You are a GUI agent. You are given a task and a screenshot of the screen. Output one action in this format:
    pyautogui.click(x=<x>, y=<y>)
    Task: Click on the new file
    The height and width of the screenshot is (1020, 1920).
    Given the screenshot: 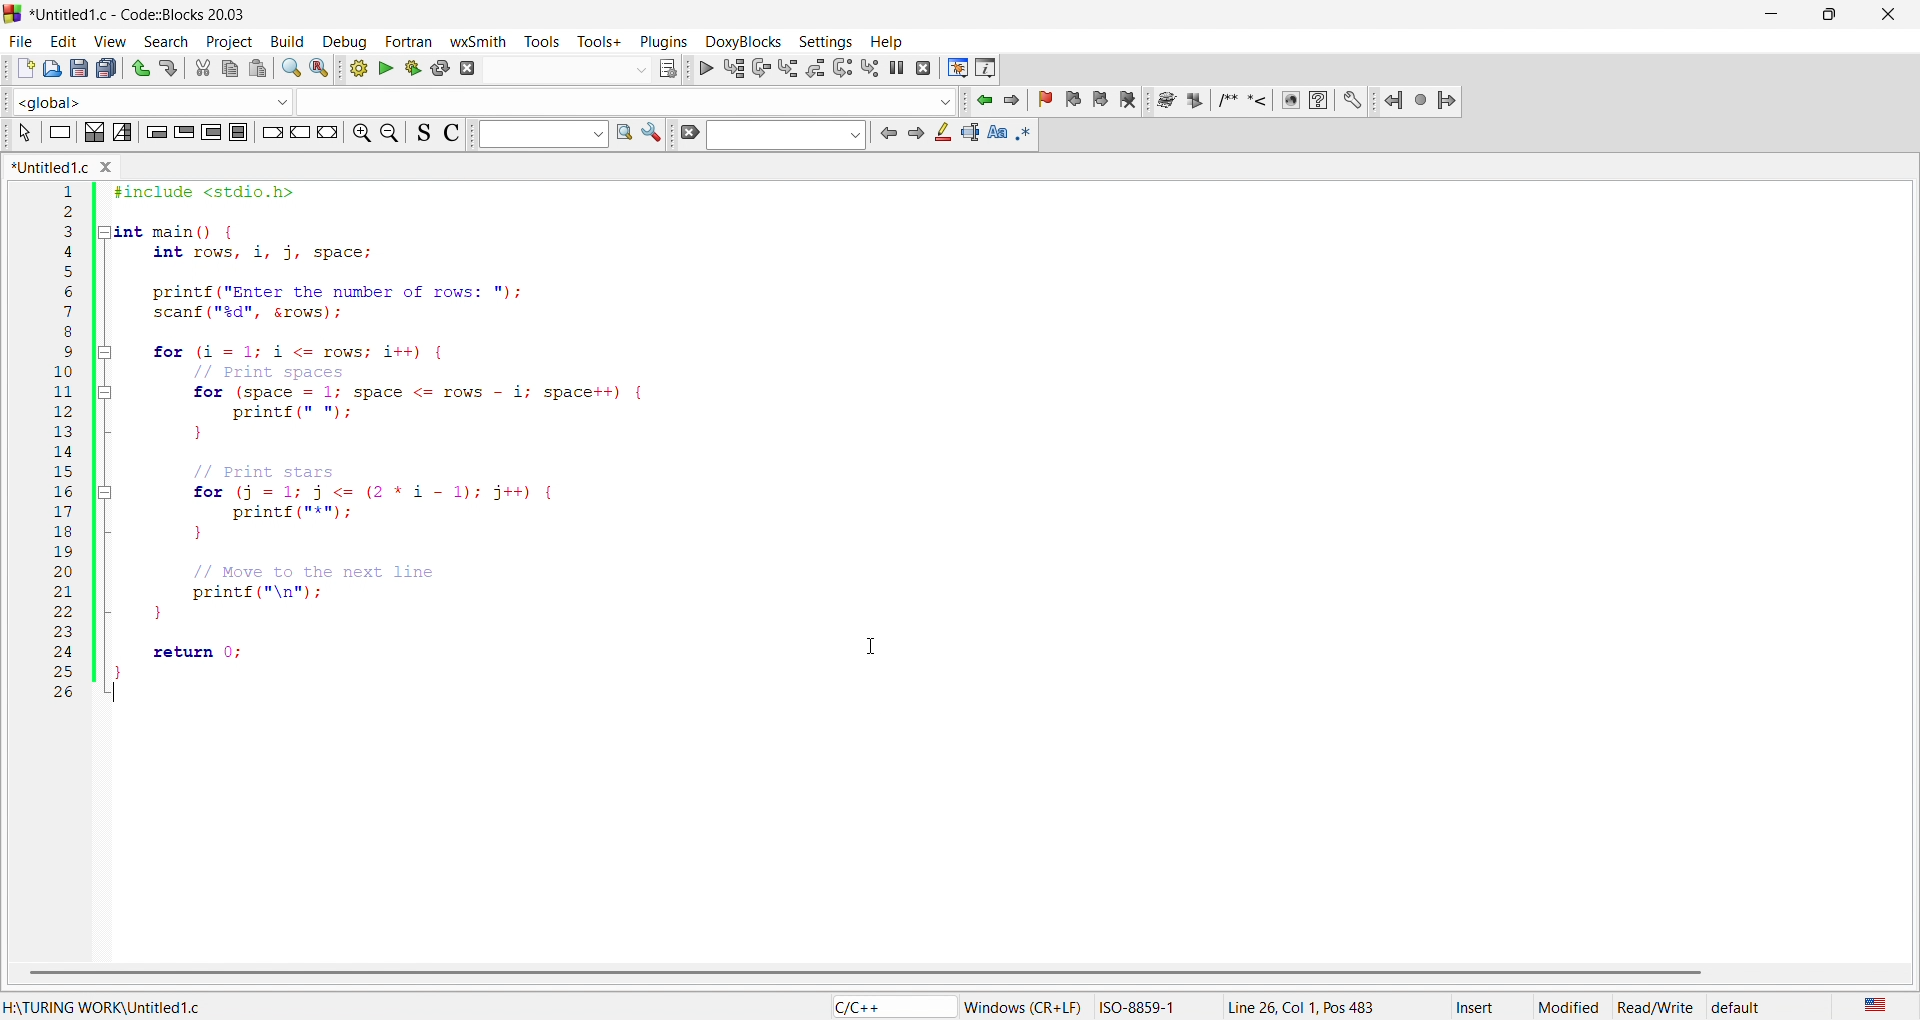 What is the action you would take?
    pyautogui.click(x=18, y=69)
    